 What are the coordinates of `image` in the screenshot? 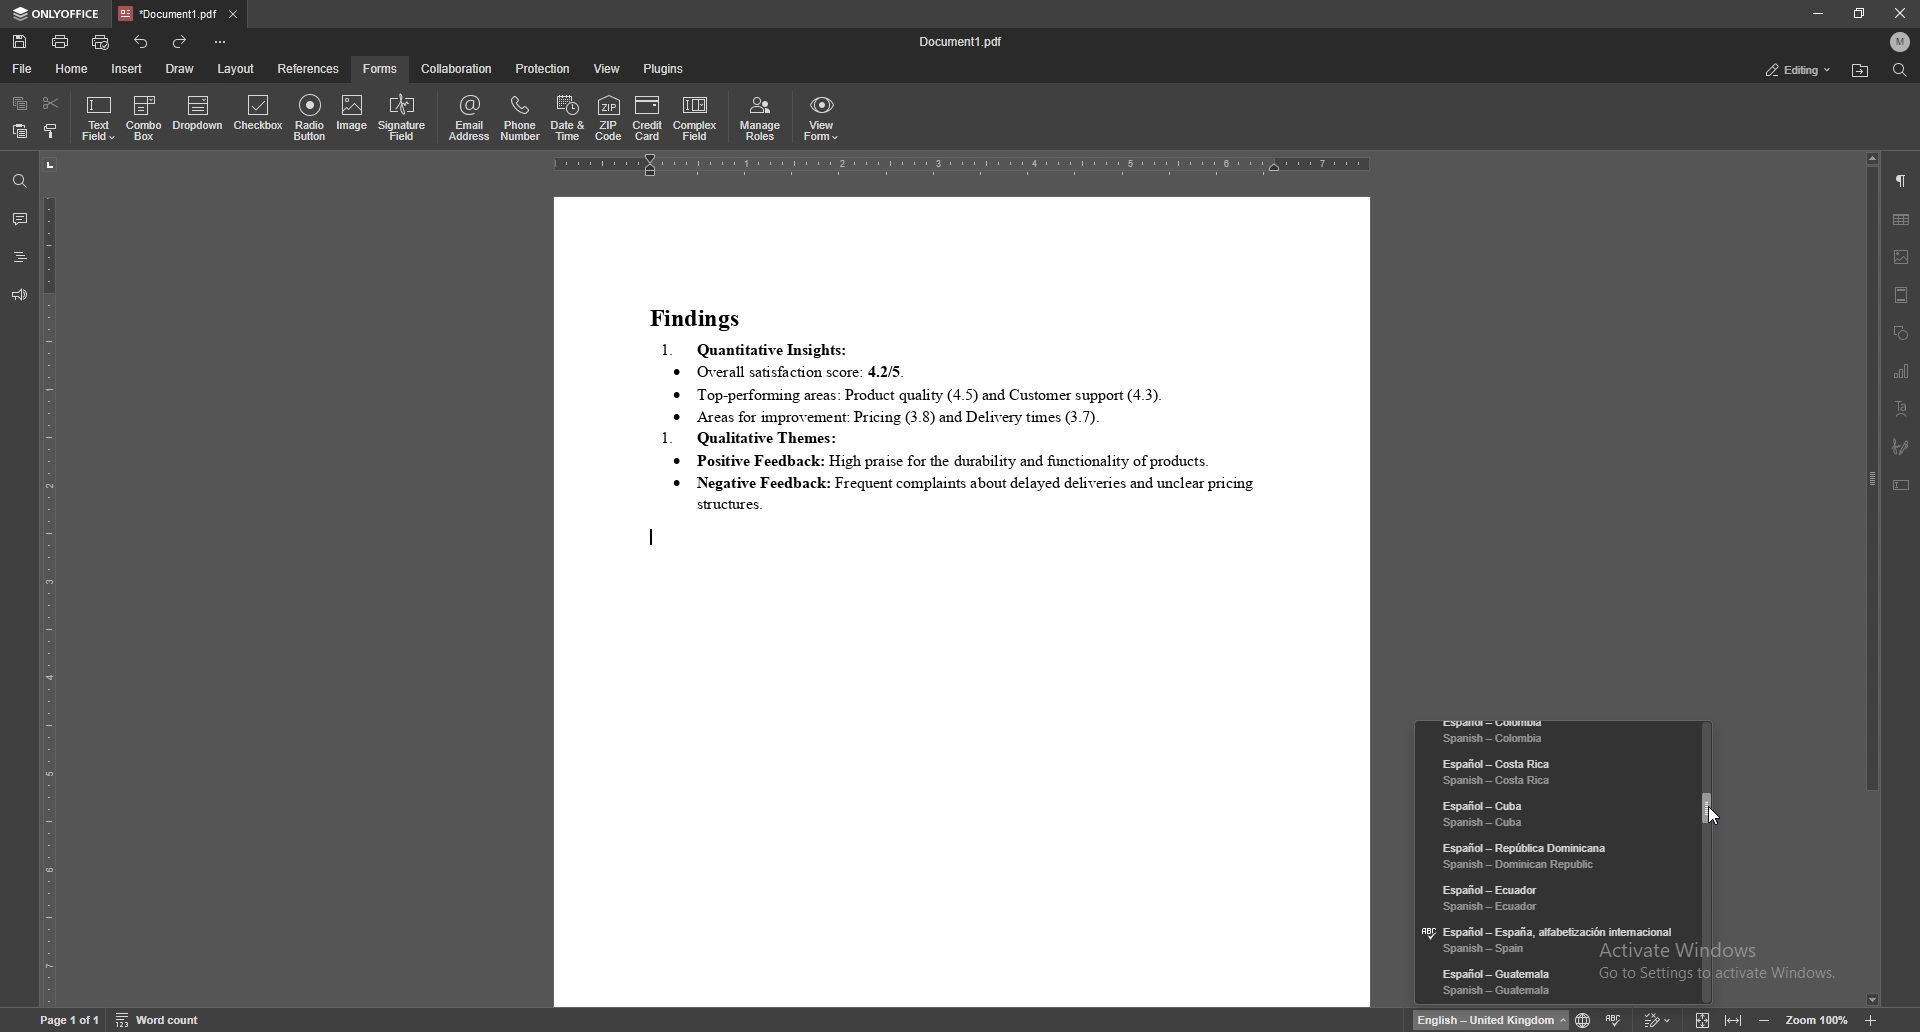 It's located at (1902, 257).